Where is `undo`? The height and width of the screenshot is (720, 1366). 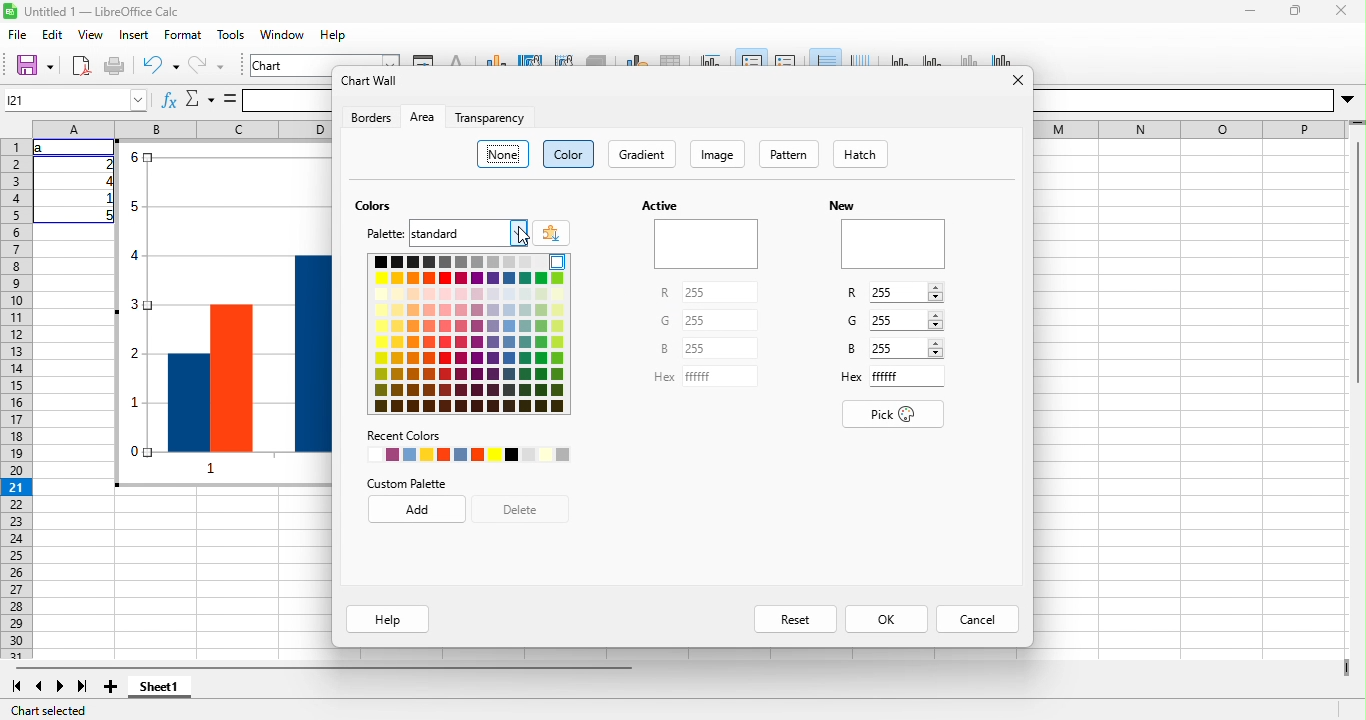 undo is located at coordinates (161, 66).